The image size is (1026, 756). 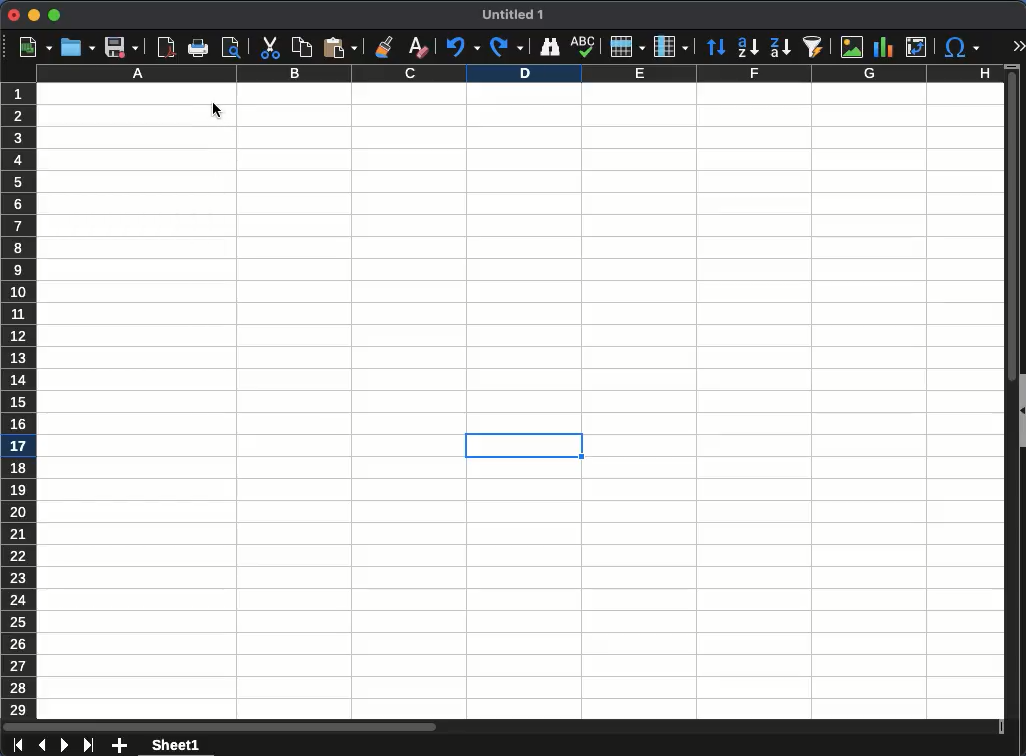 I want to click on first sheet, so click(x=17, y=746).